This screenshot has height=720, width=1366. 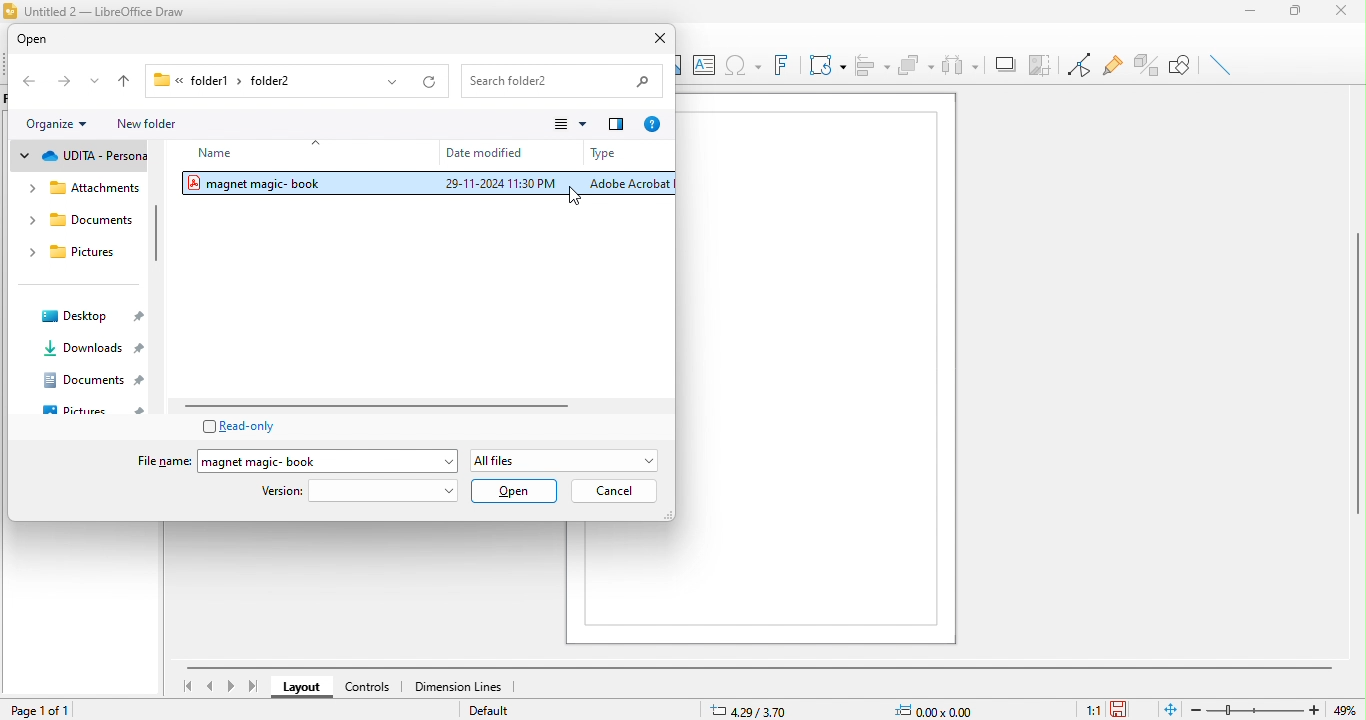 What do you see at coordinates (254, 689) in the screenshot?
I see `last page` at bounding box center [254, 689].